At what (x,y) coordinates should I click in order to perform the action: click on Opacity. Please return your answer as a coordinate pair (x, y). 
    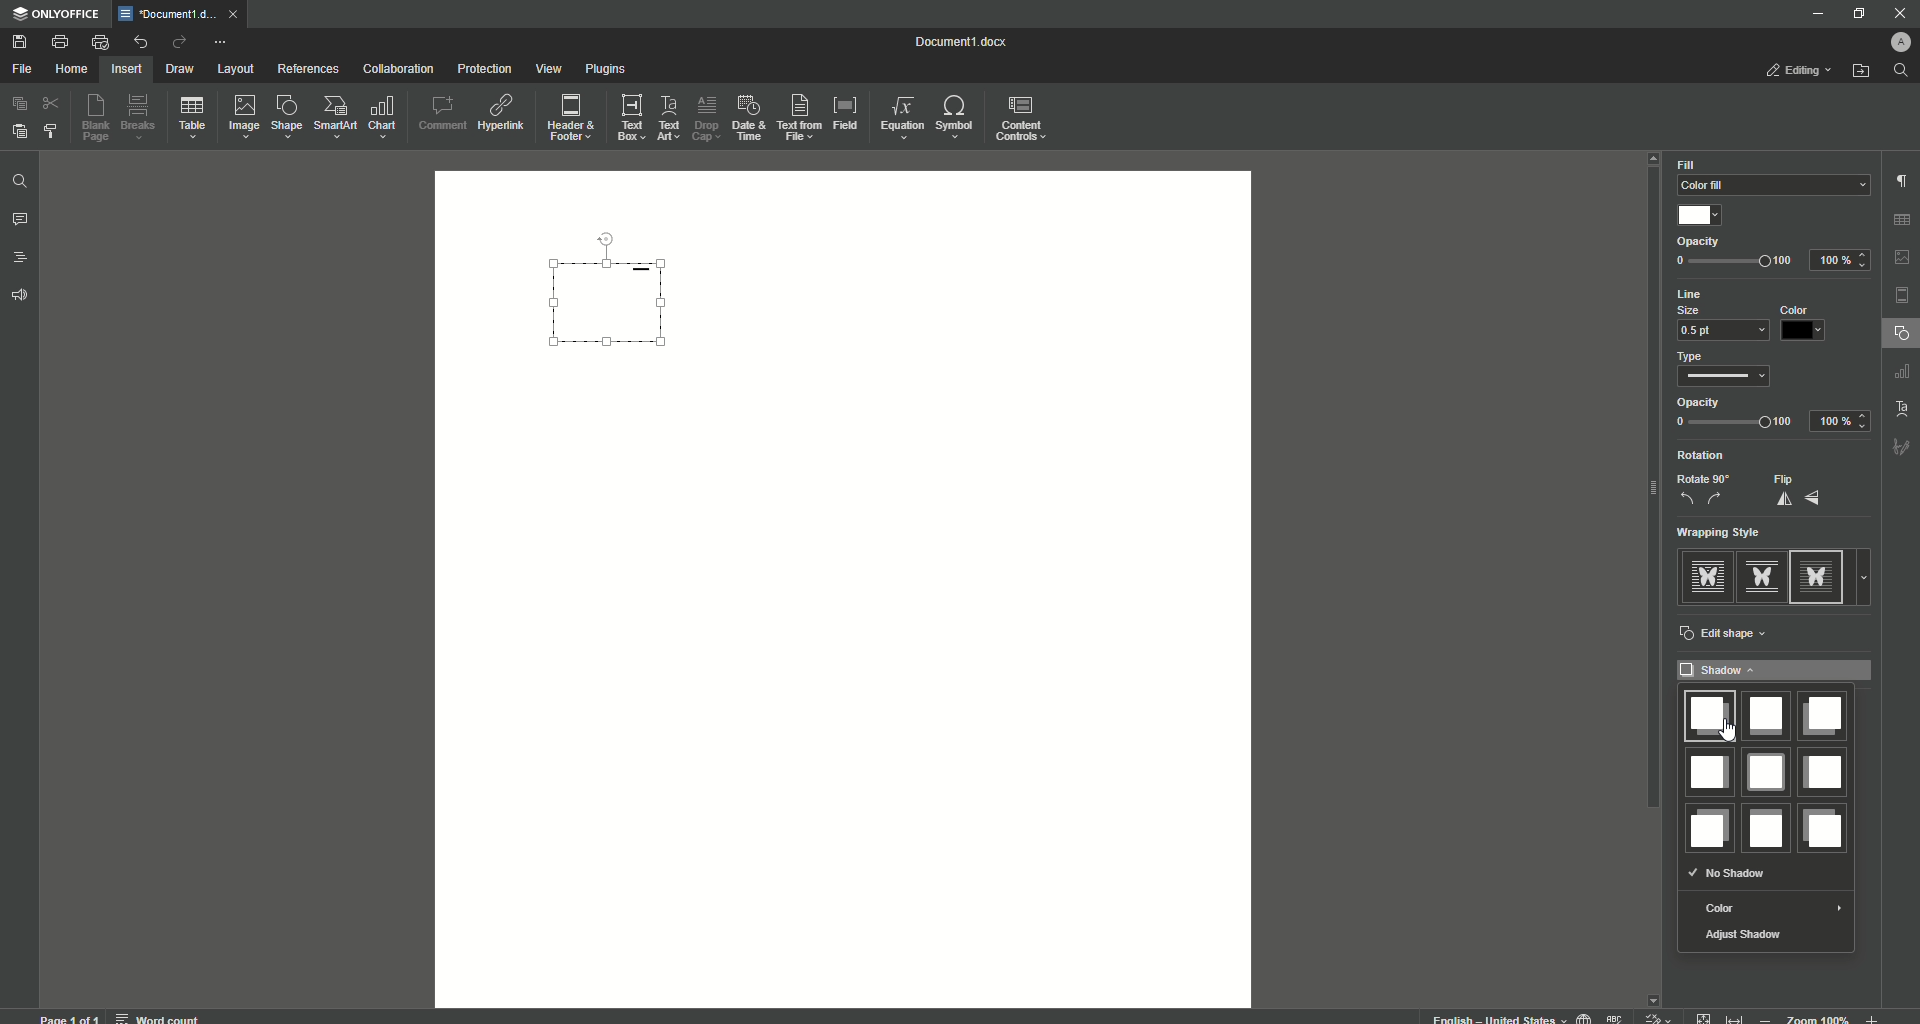
    Looking at the image, I should click on (1700, 402).